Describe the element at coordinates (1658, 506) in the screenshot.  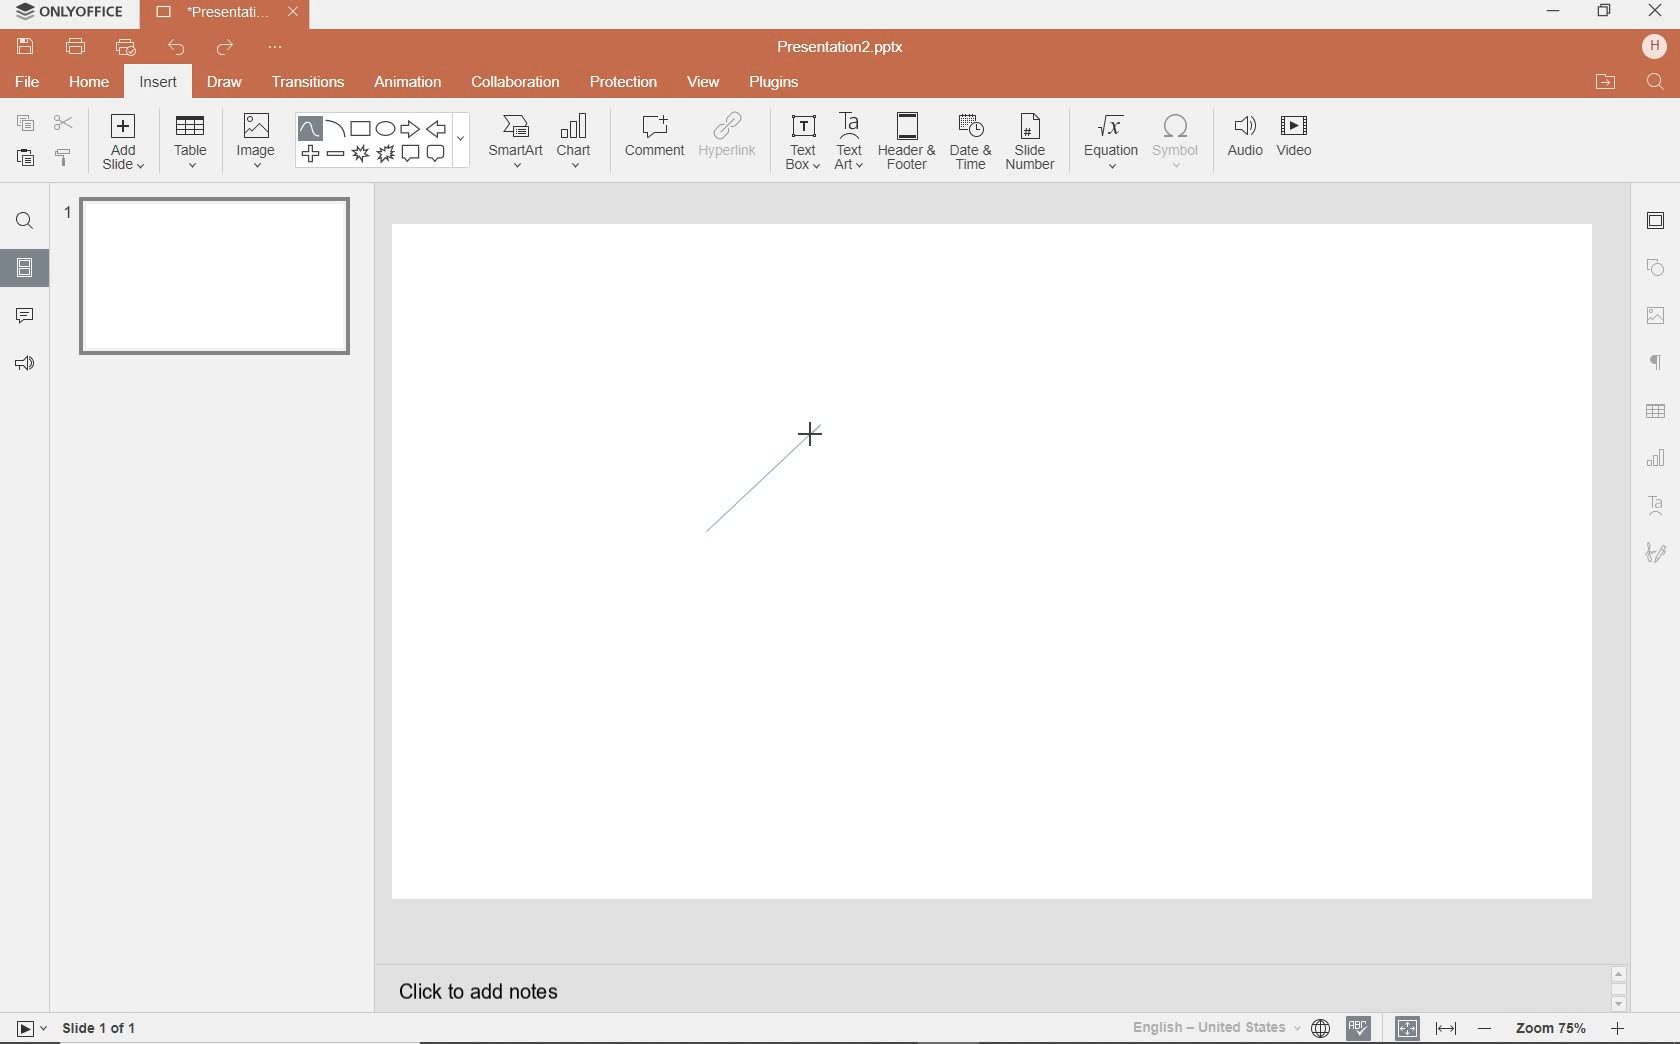
I see `TEXT ART SETTINGS` at that location.